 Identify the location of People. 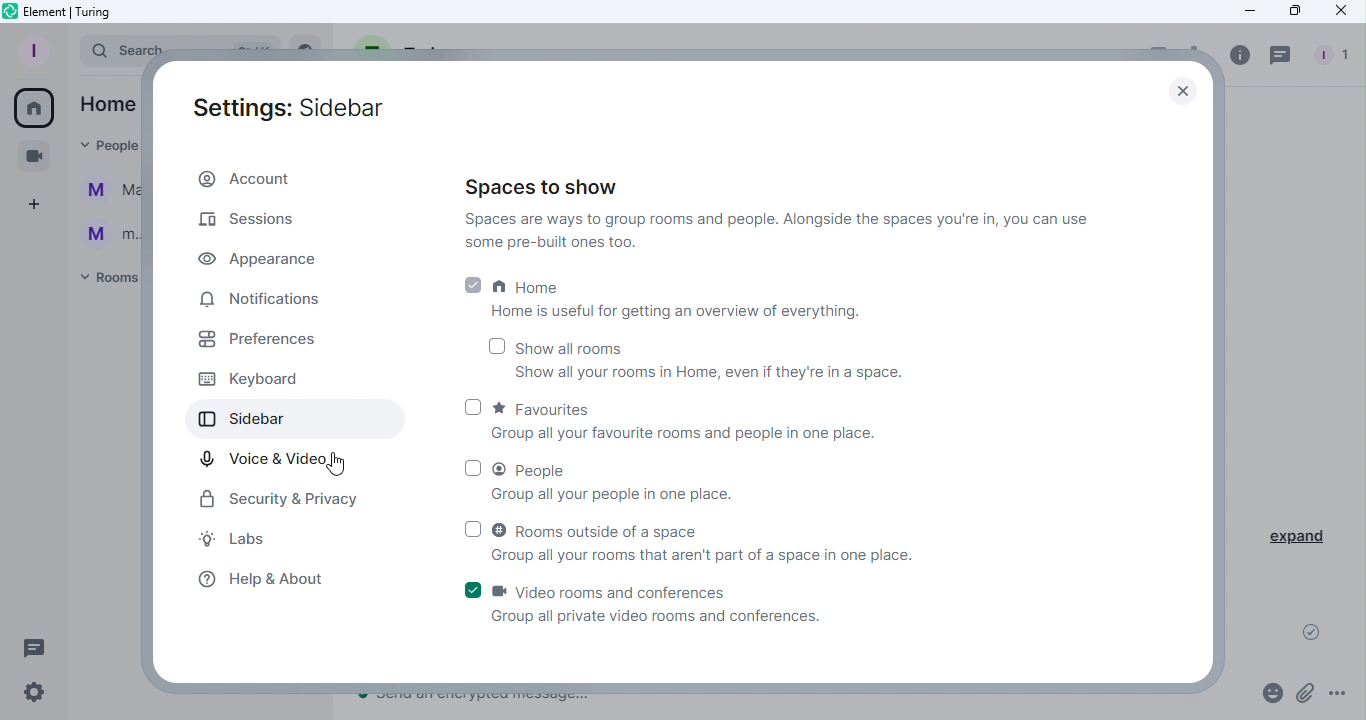
(114, 145).